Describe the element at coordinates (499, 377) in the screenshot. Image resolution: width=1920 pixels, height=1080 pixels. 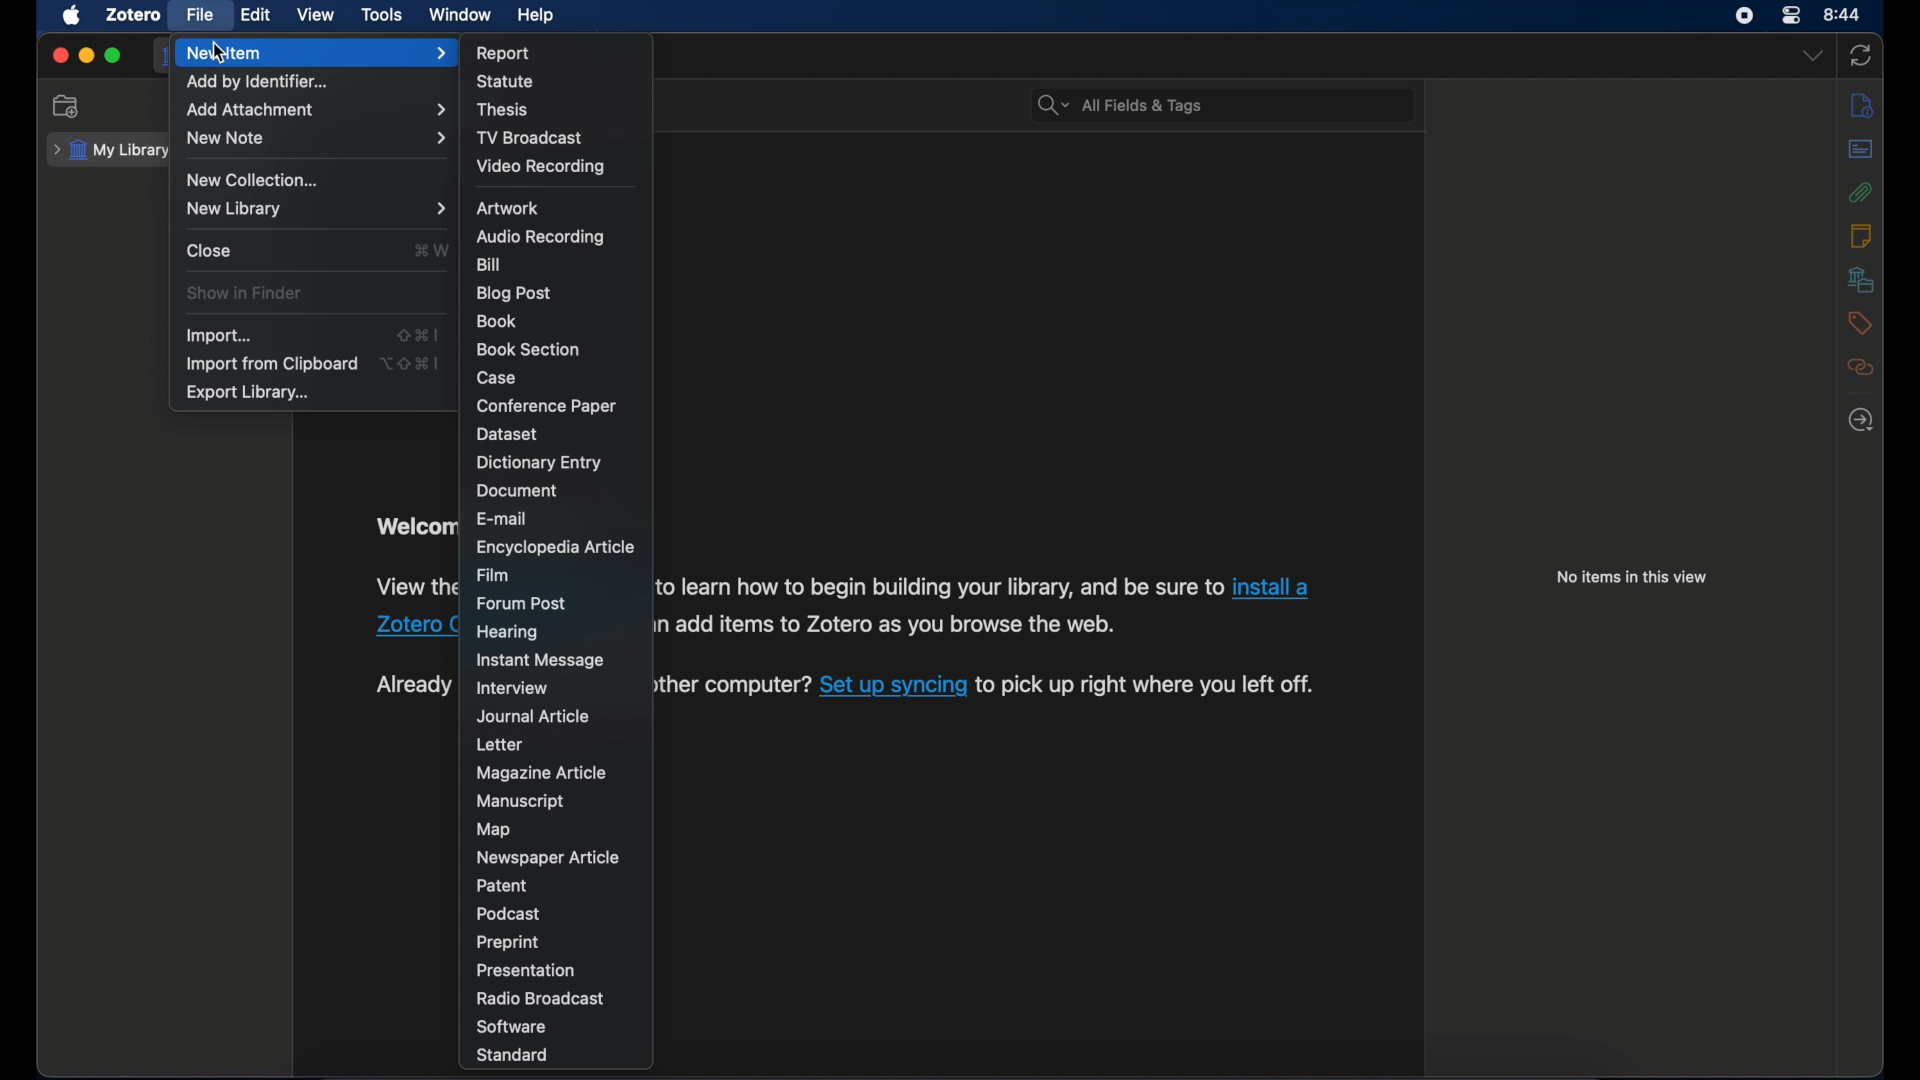
I see `case` at that location.